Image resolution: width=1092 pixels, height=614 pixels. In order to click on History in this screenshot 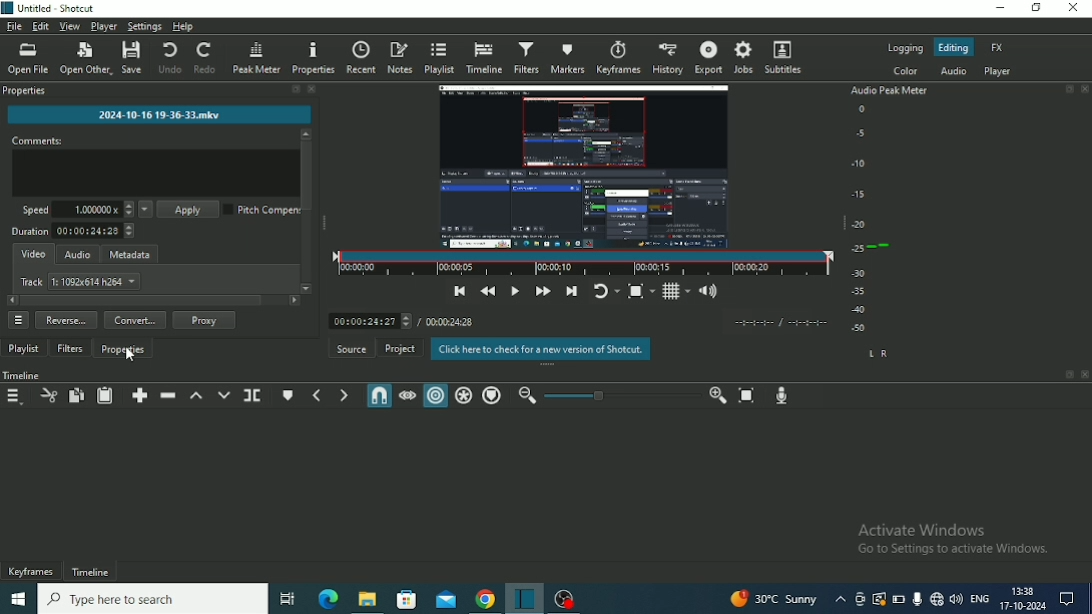, I will do `click(669, 58)`.